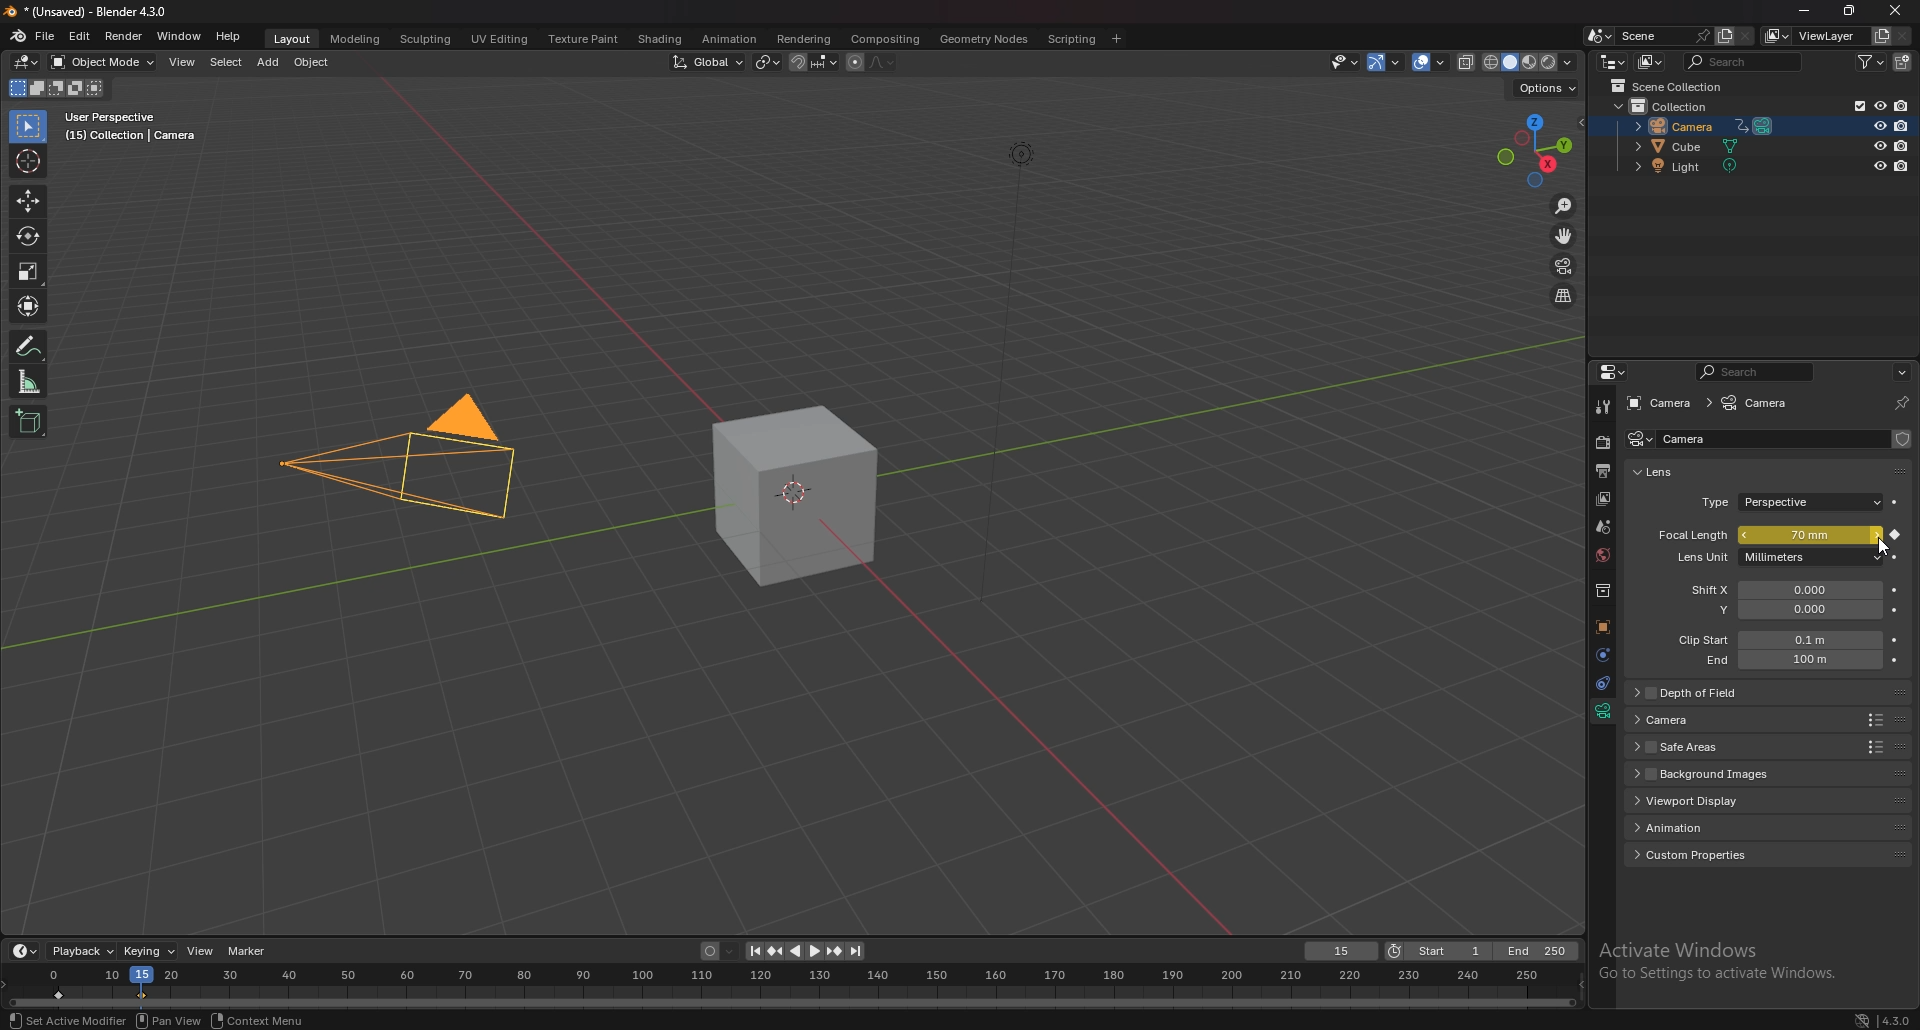 The width and height of the screenshot is (1920, 1030). What do you see at coordinates (1612, 62) in the screenshot?
I see `editor type` at bounding box center [1612, 62].